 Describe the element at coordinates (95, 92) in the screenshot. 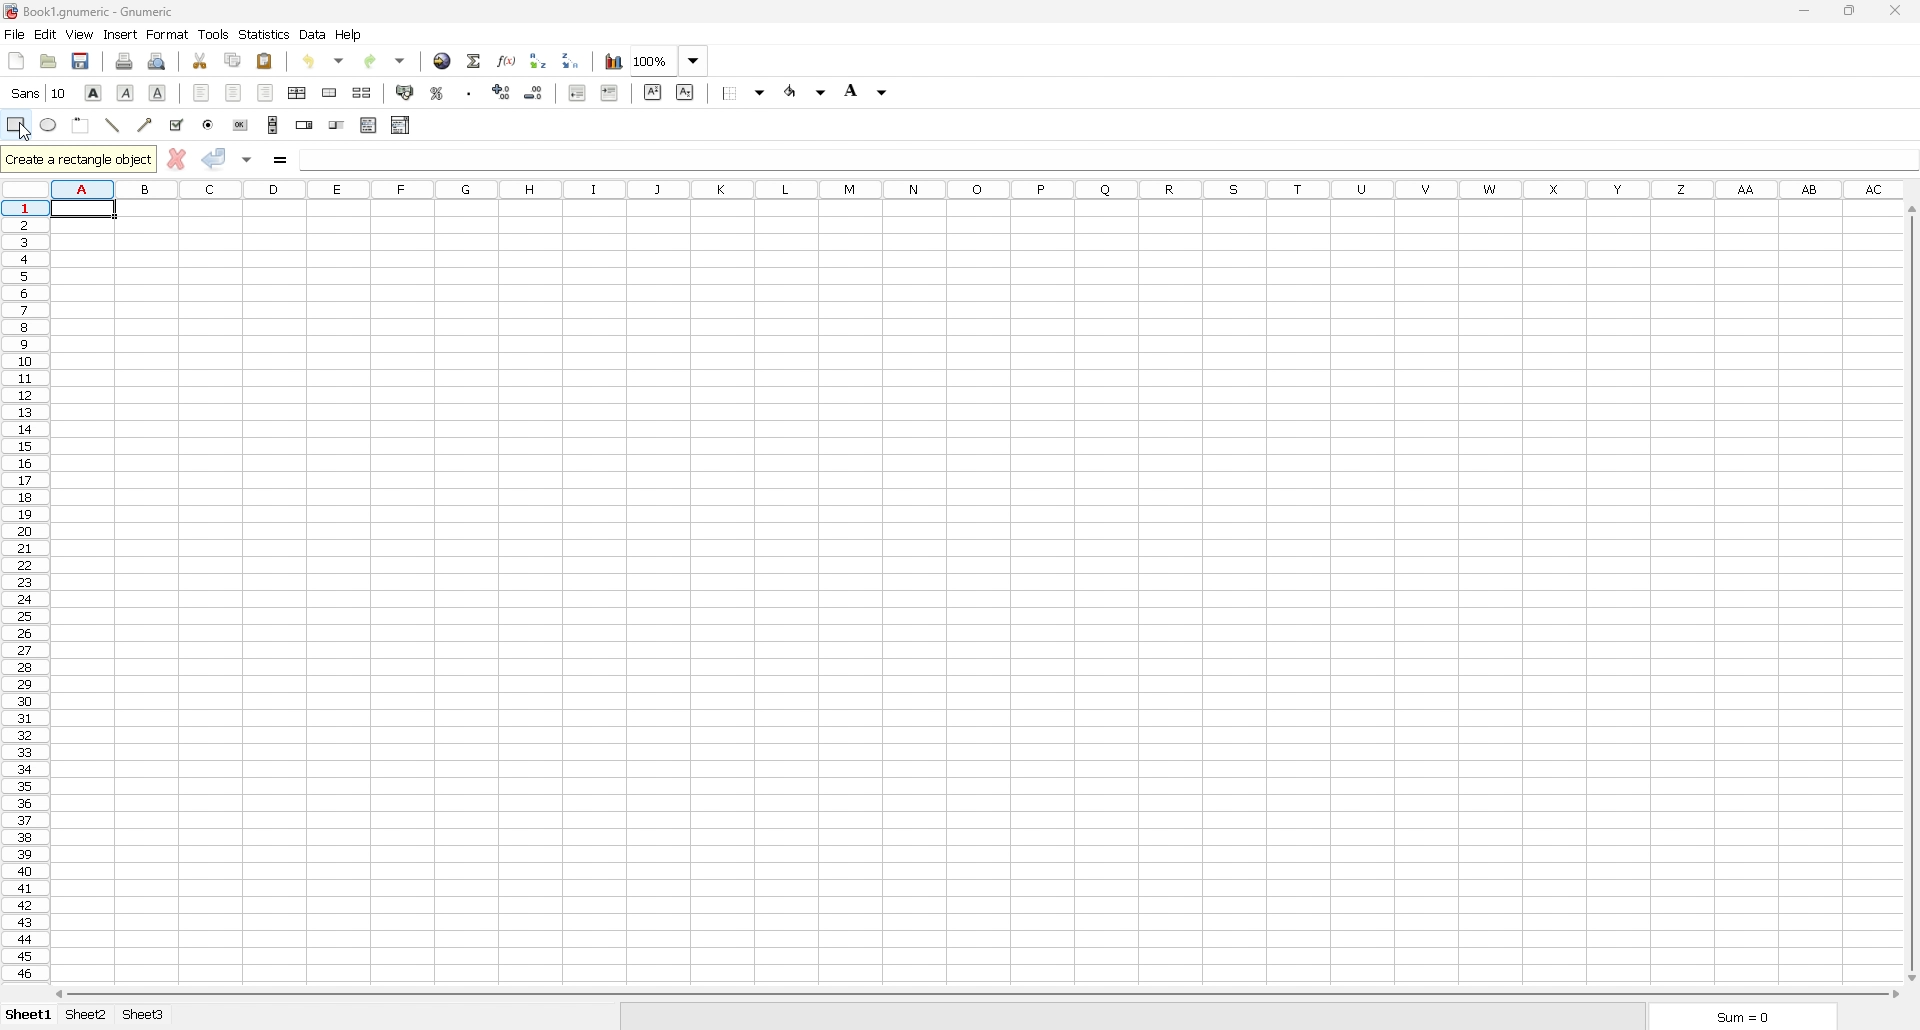

I see `bold` at that location.